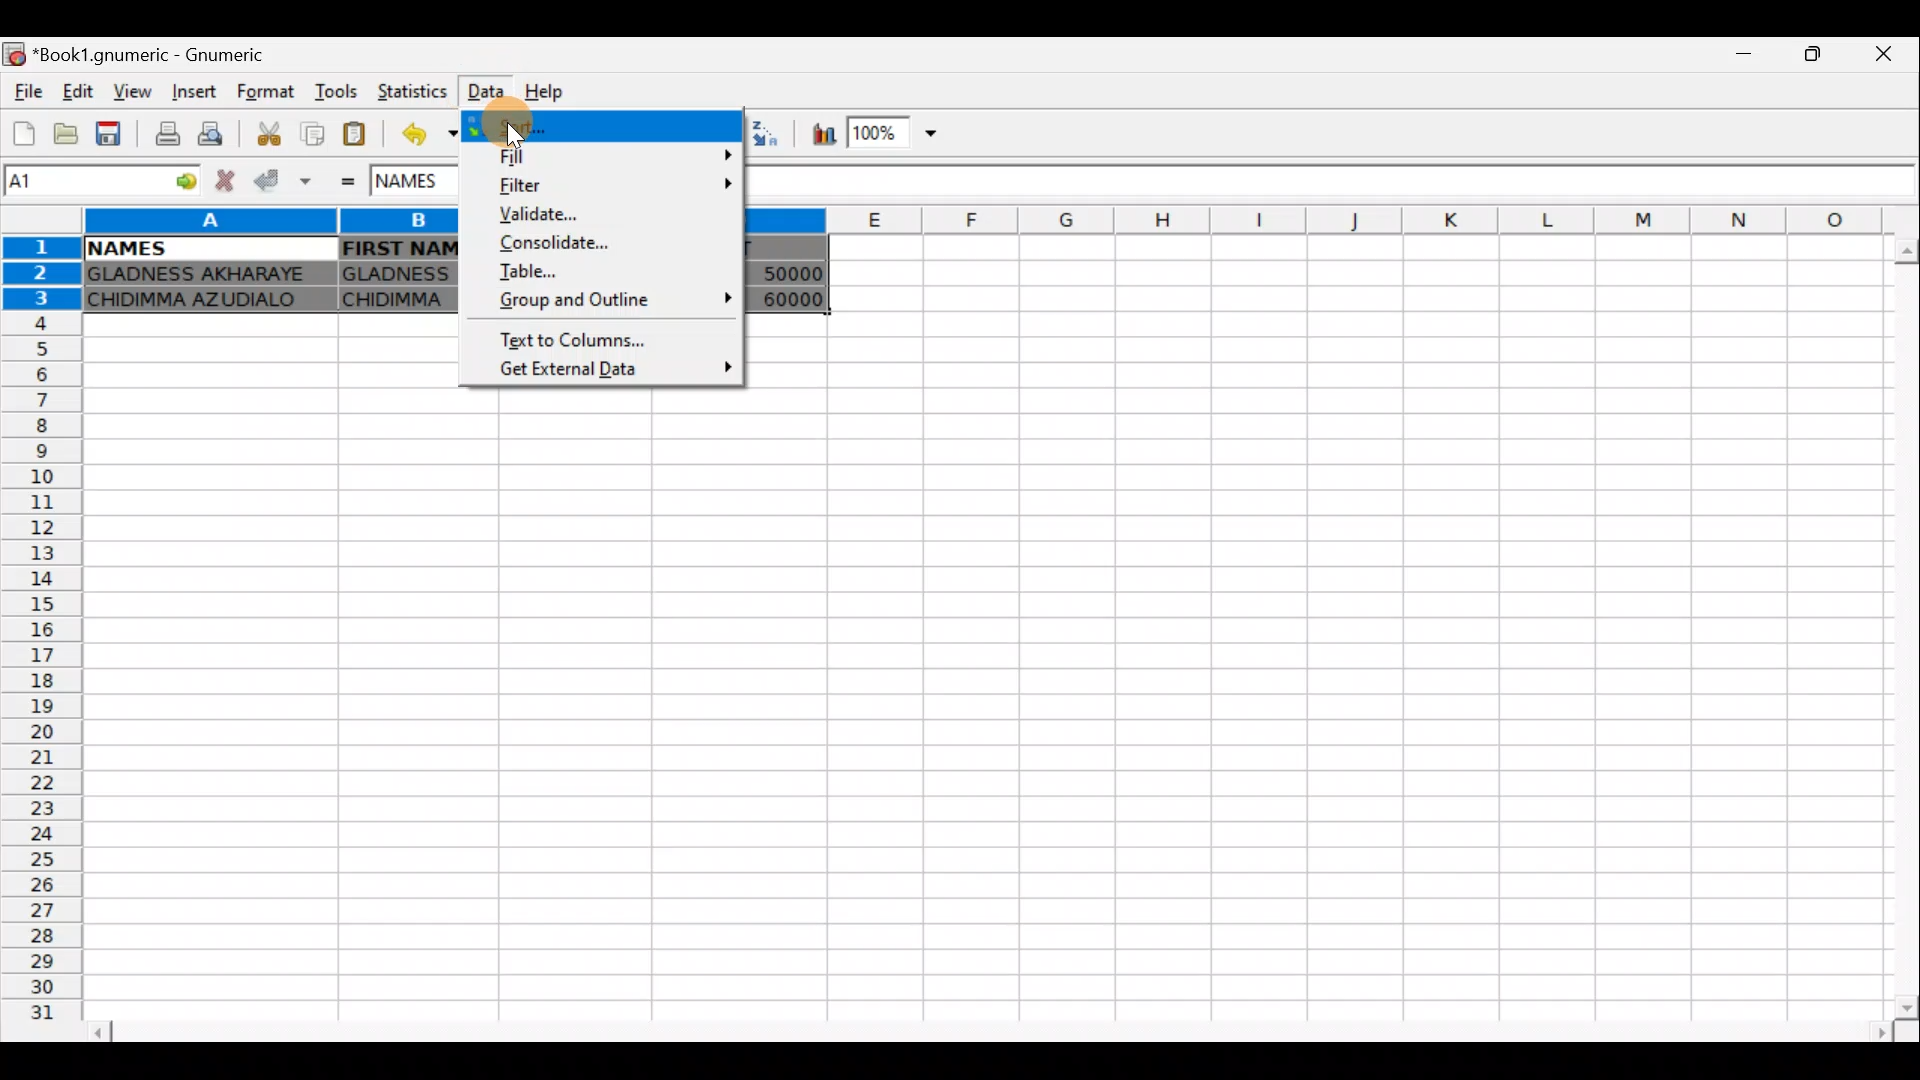  Describe the element at coordinates (1333, 185) in the screenshot. I see `Formula bar` at that location.